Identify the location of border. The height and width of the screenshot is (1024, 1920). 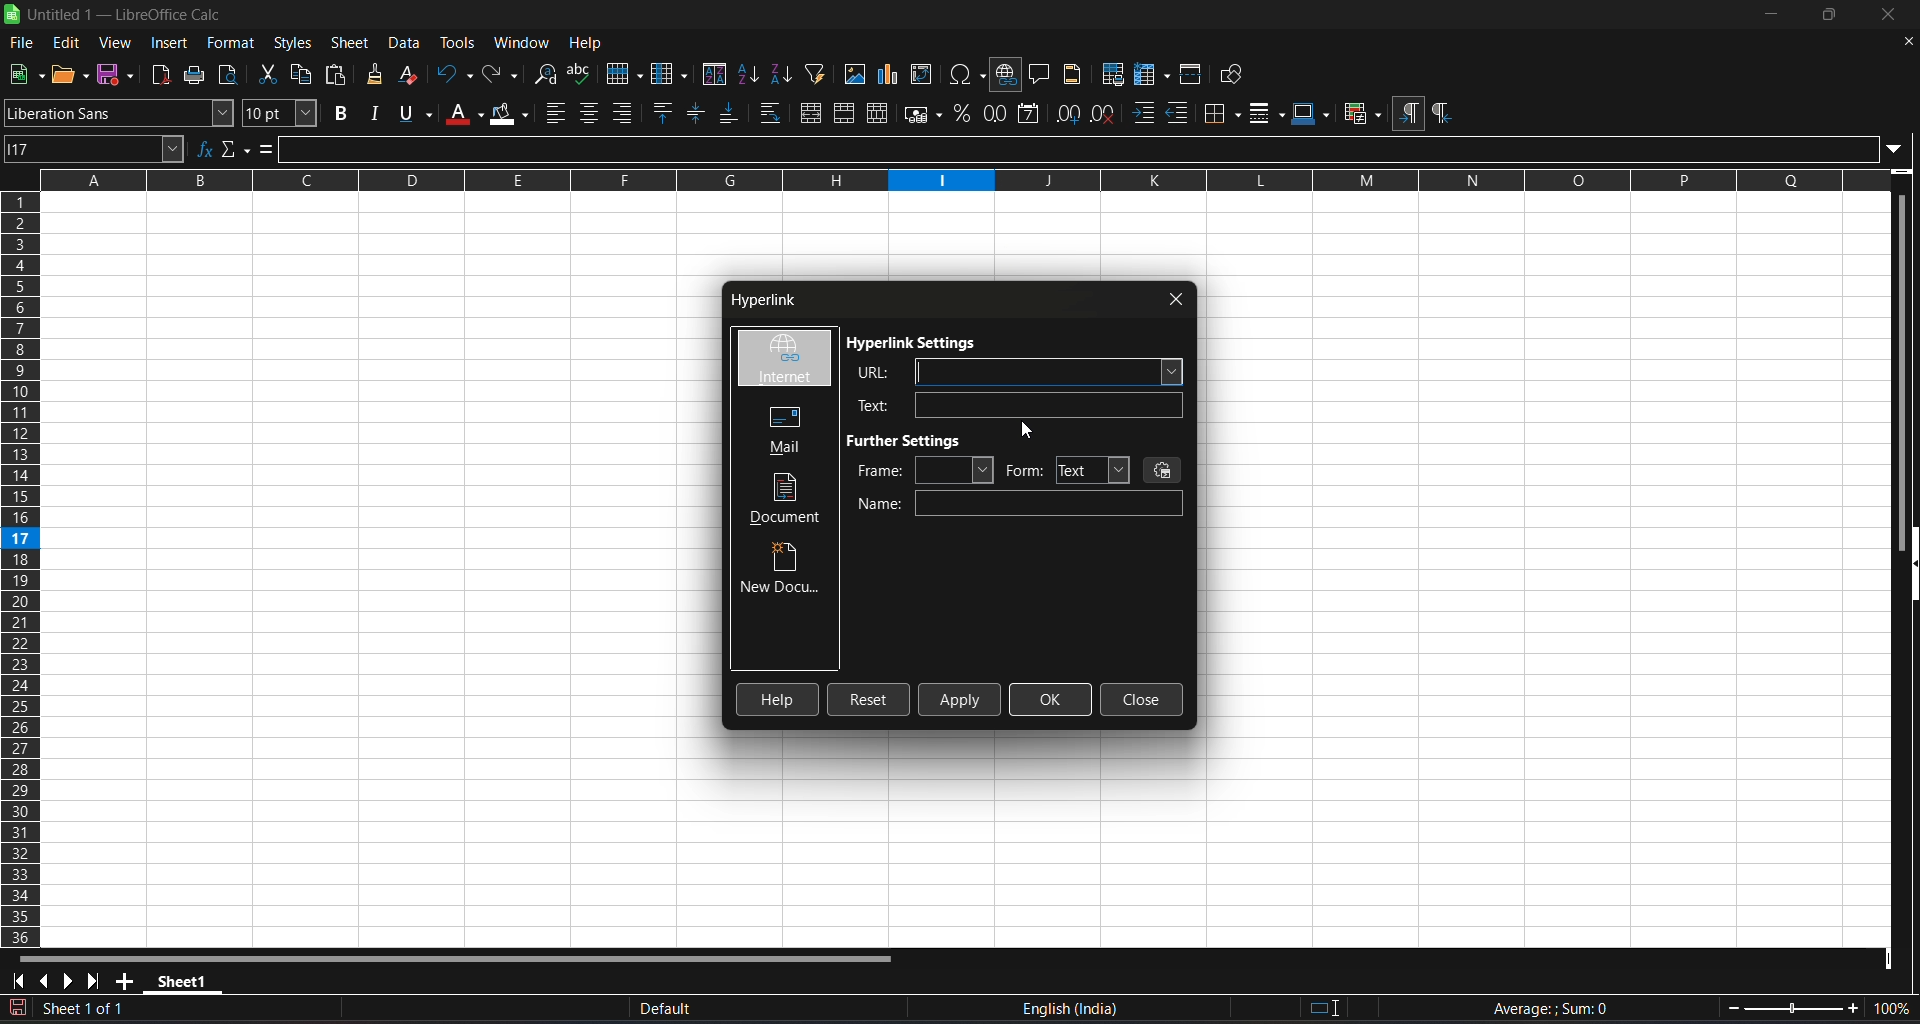
(1223, 113).